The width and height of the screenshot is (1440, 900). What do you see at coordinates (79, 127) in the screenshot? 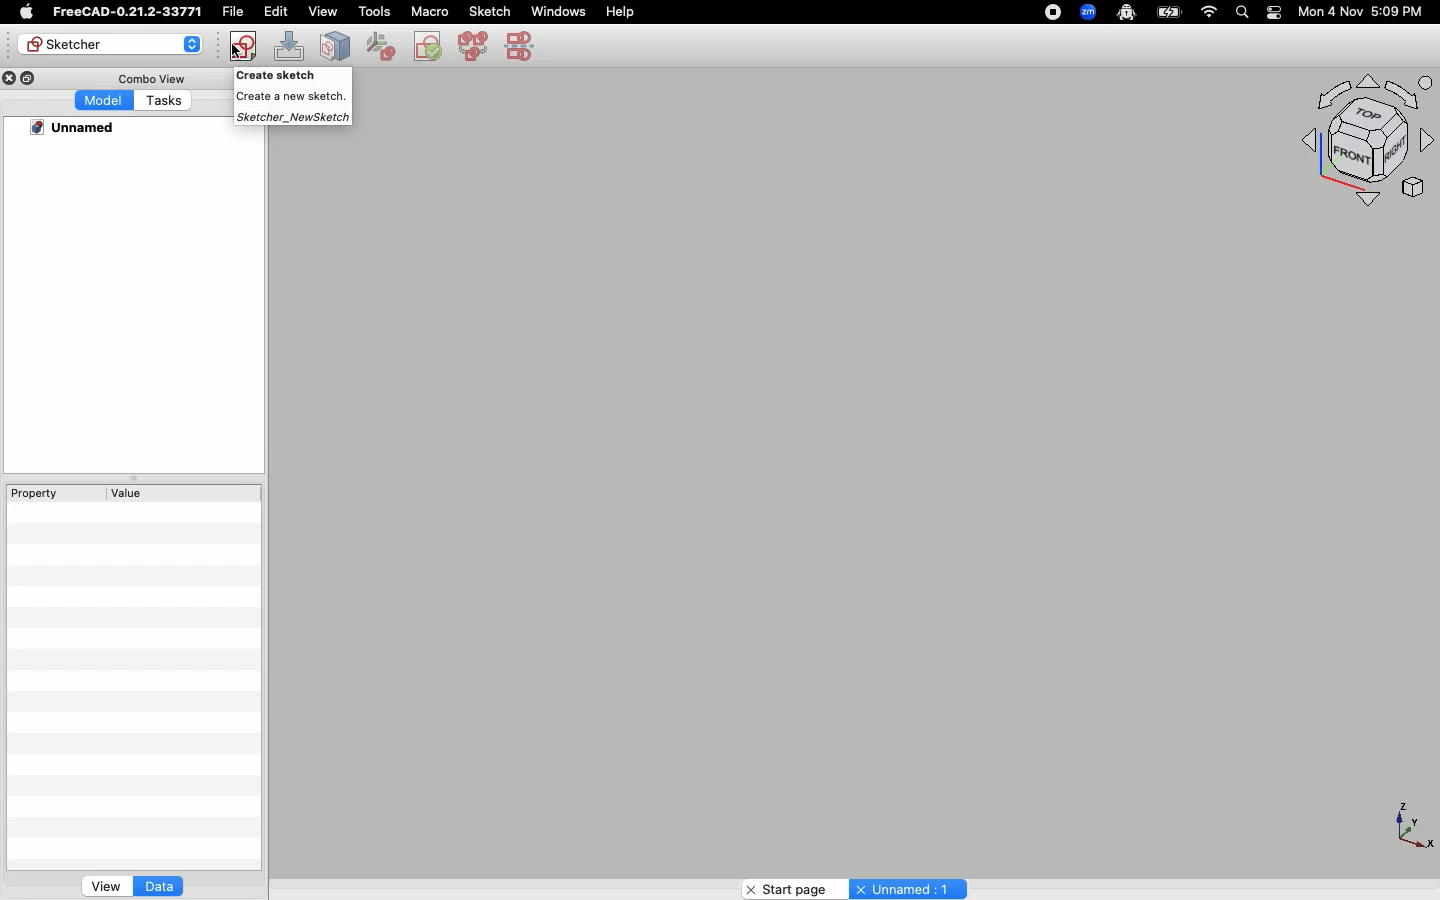
I see `Unnamed` at bounding box center [79, 127].